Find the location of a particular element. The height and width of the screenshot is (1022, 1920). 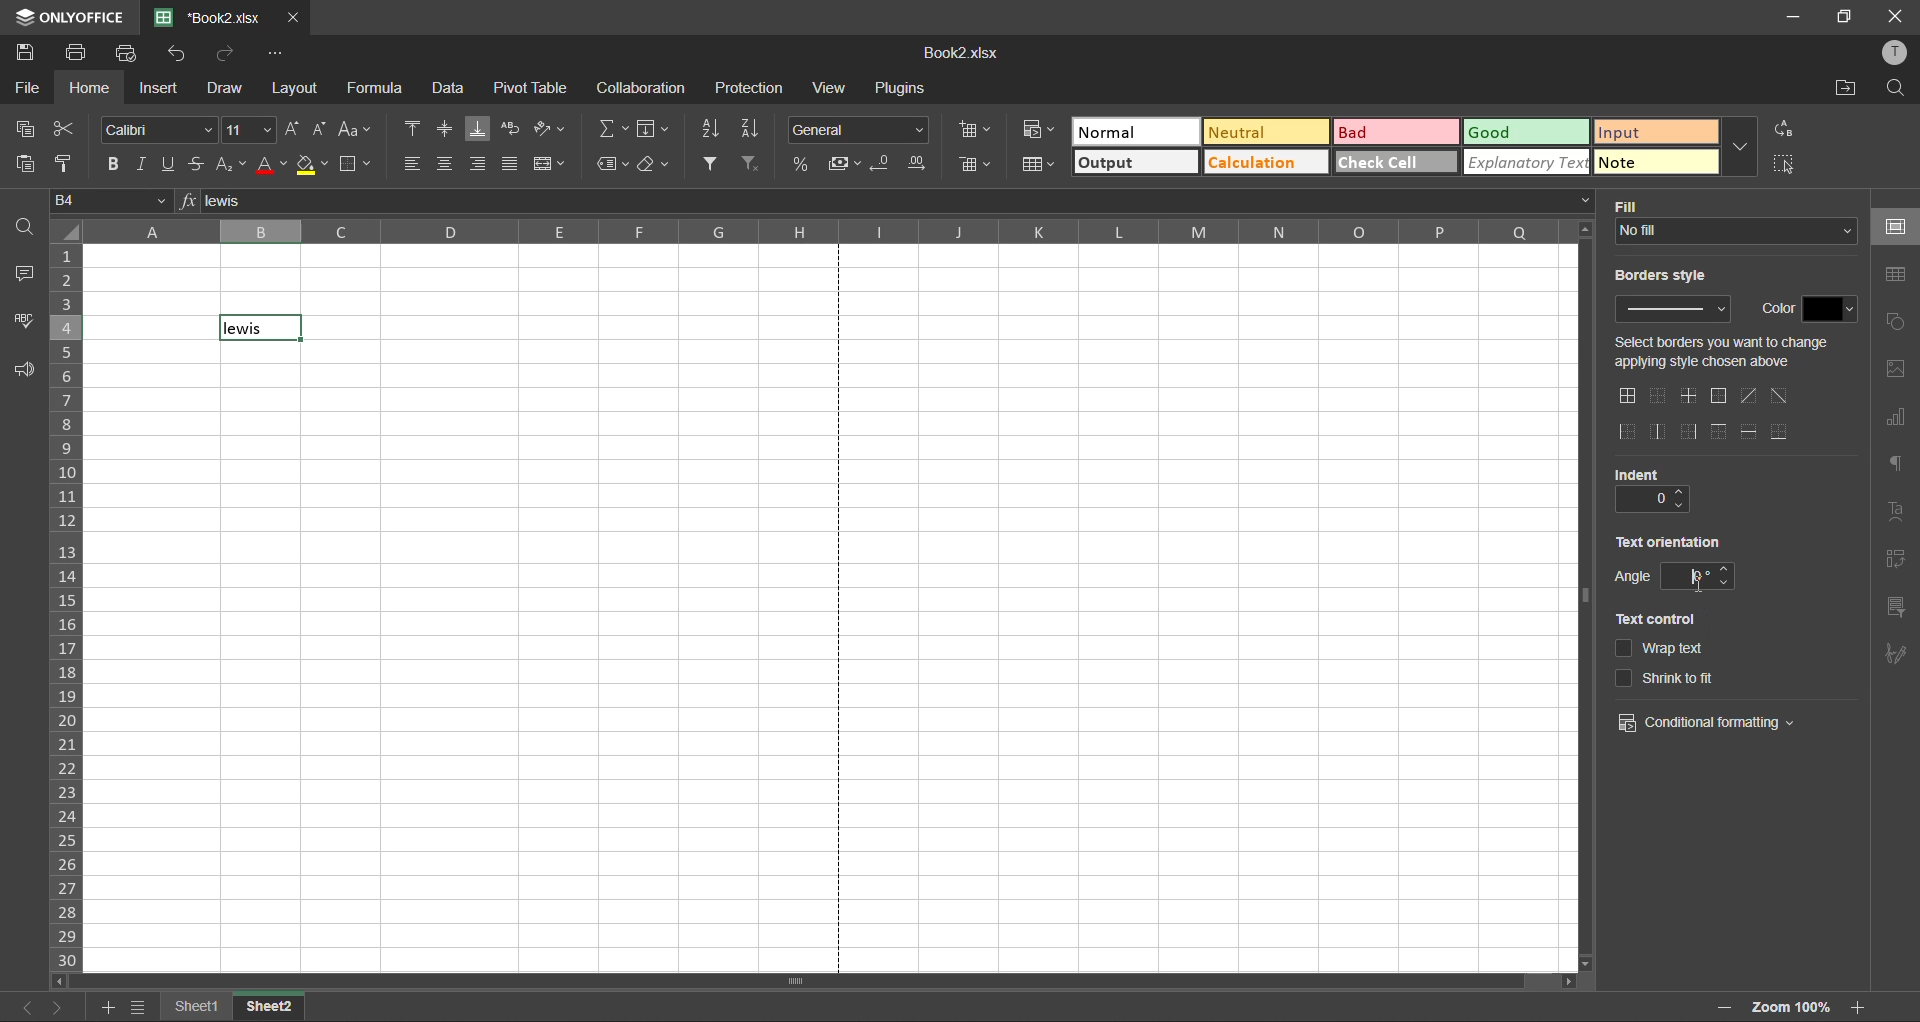

move left is located at coordinates (60, 981).